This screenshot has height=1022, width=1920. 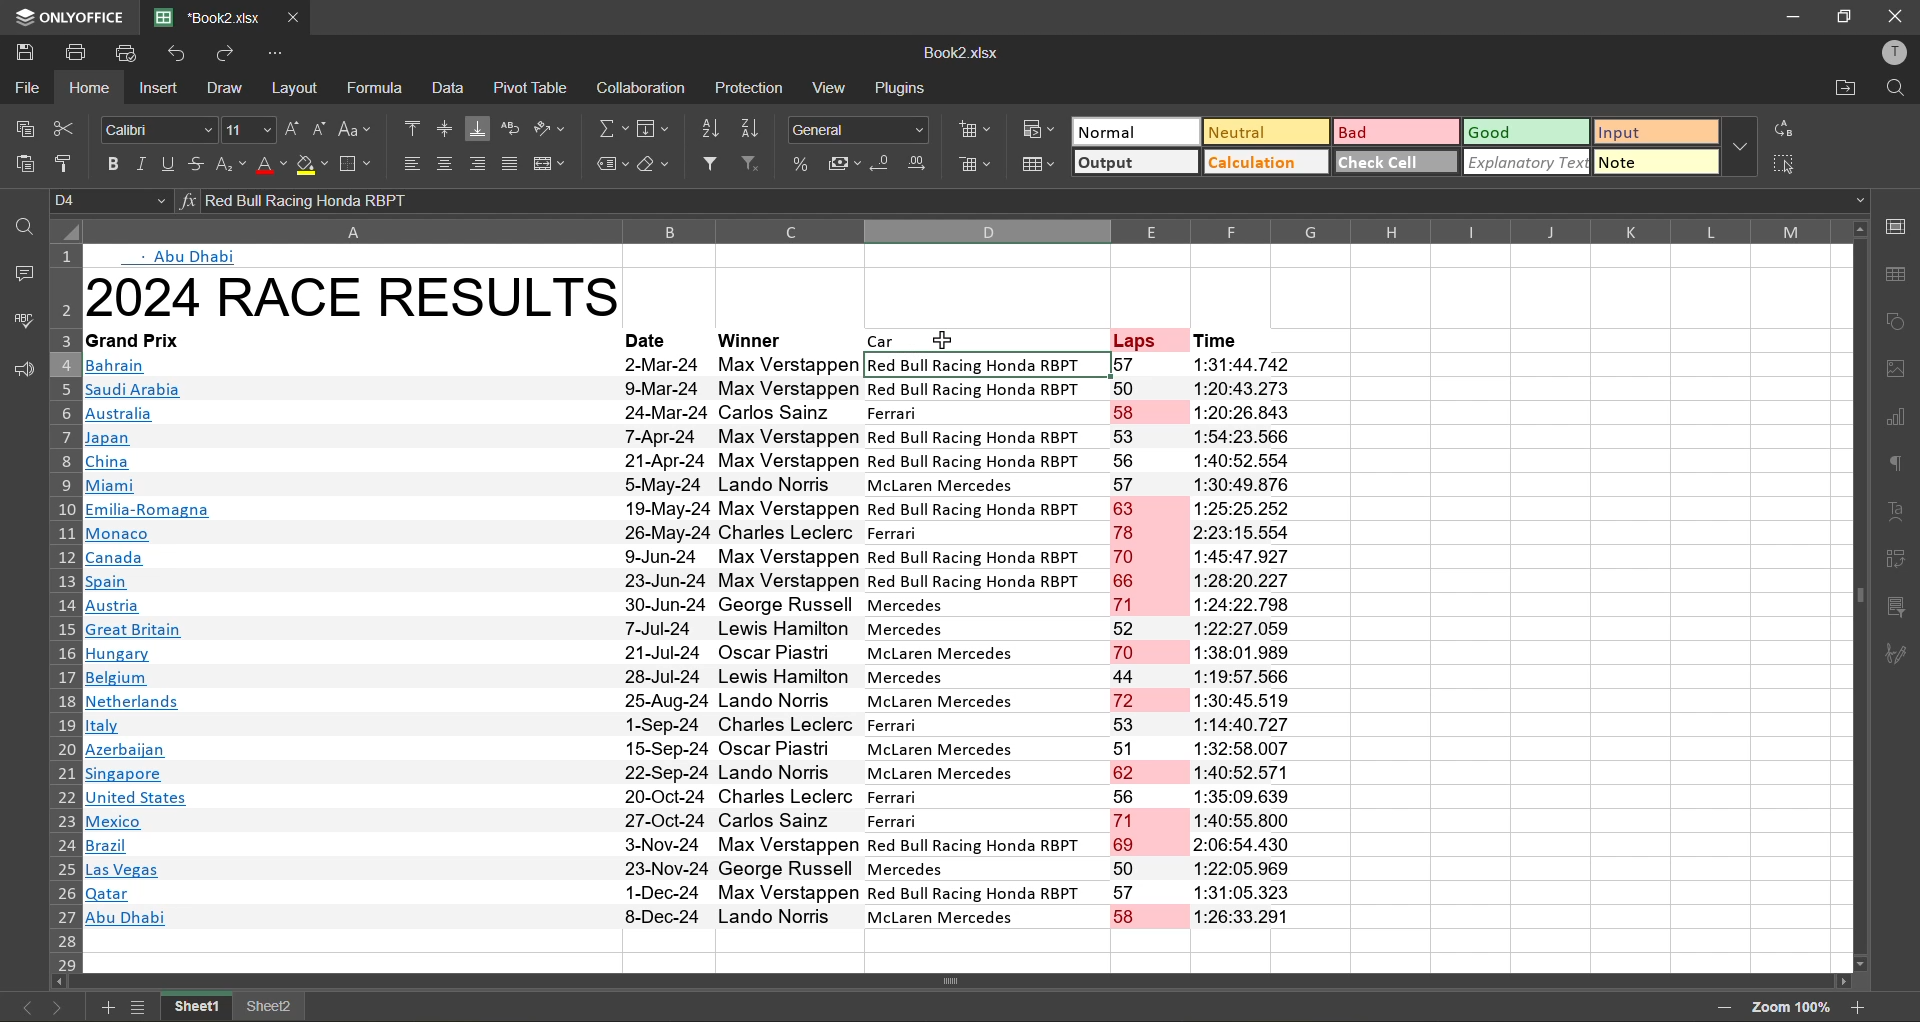 What do you see at coordinates (223, 91) in the screenshot?
I see `draw` at bounding box center [223, 91].